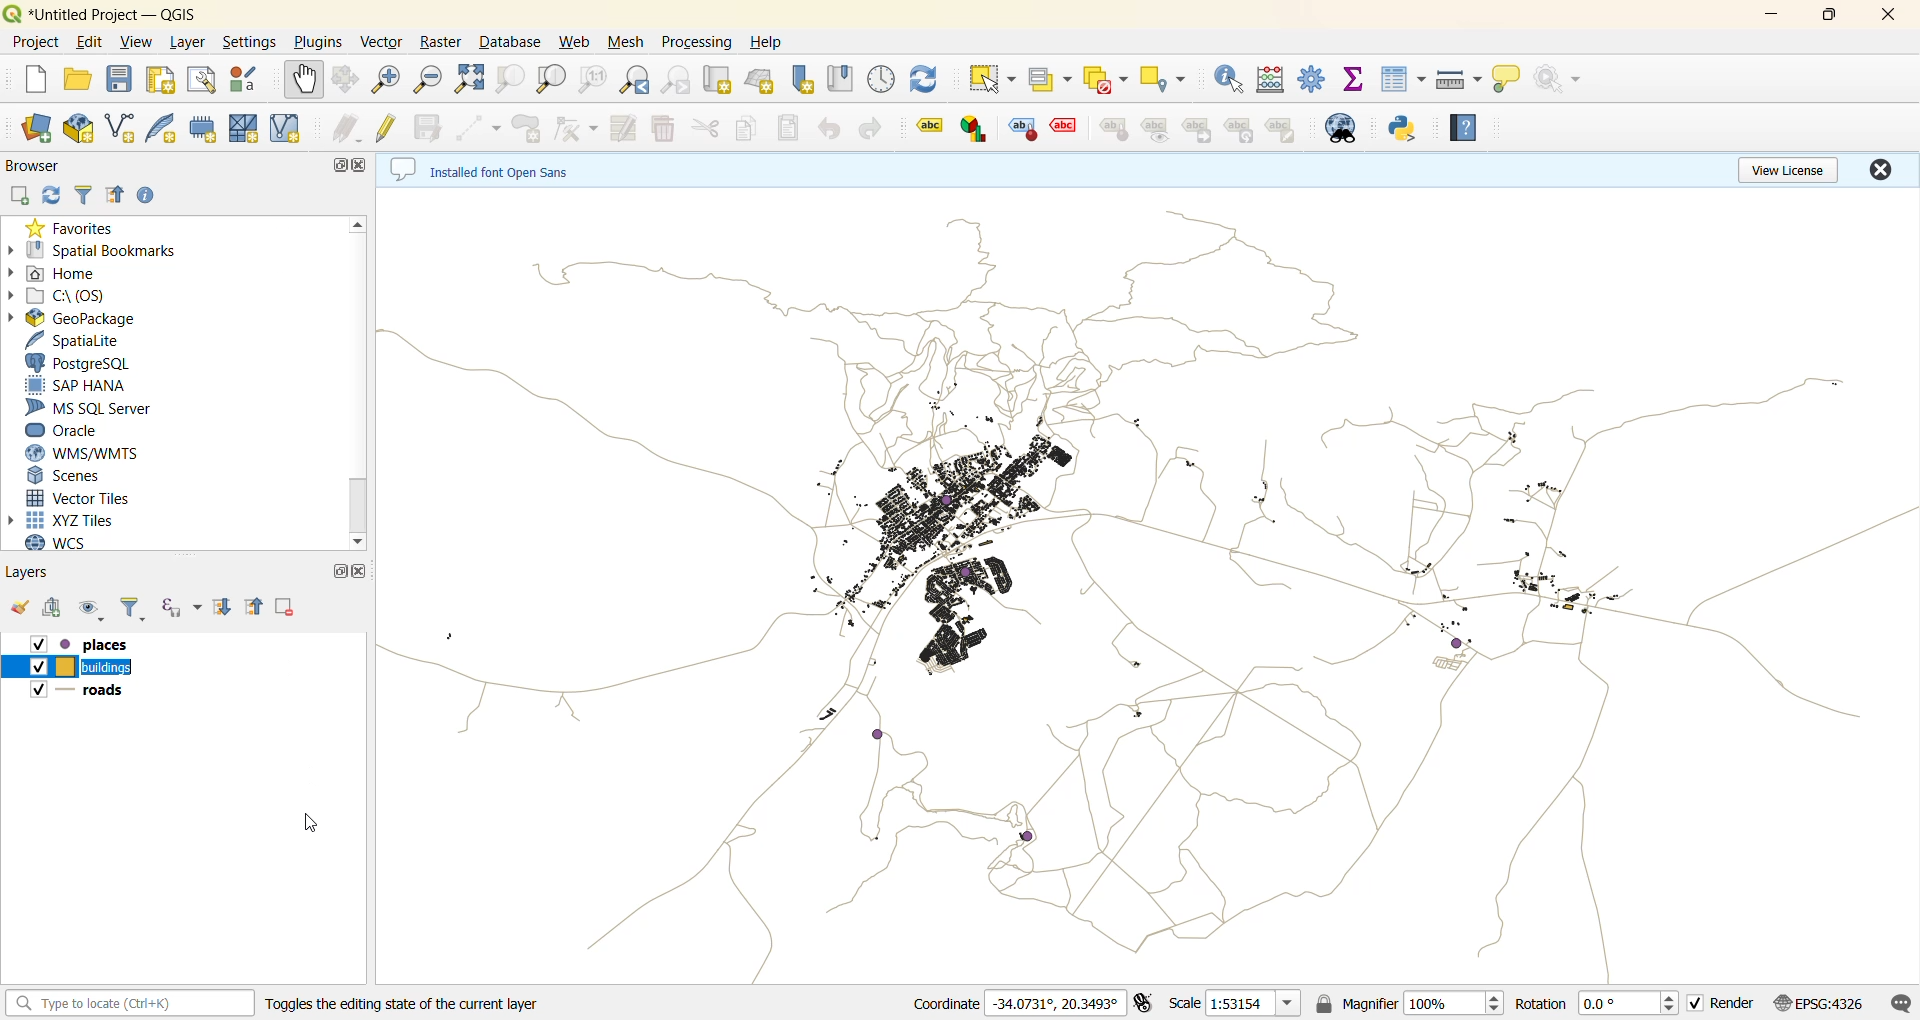  Describe the element at coordinates (180, 608) in the screenshot. I see `filter by expression` at that location.